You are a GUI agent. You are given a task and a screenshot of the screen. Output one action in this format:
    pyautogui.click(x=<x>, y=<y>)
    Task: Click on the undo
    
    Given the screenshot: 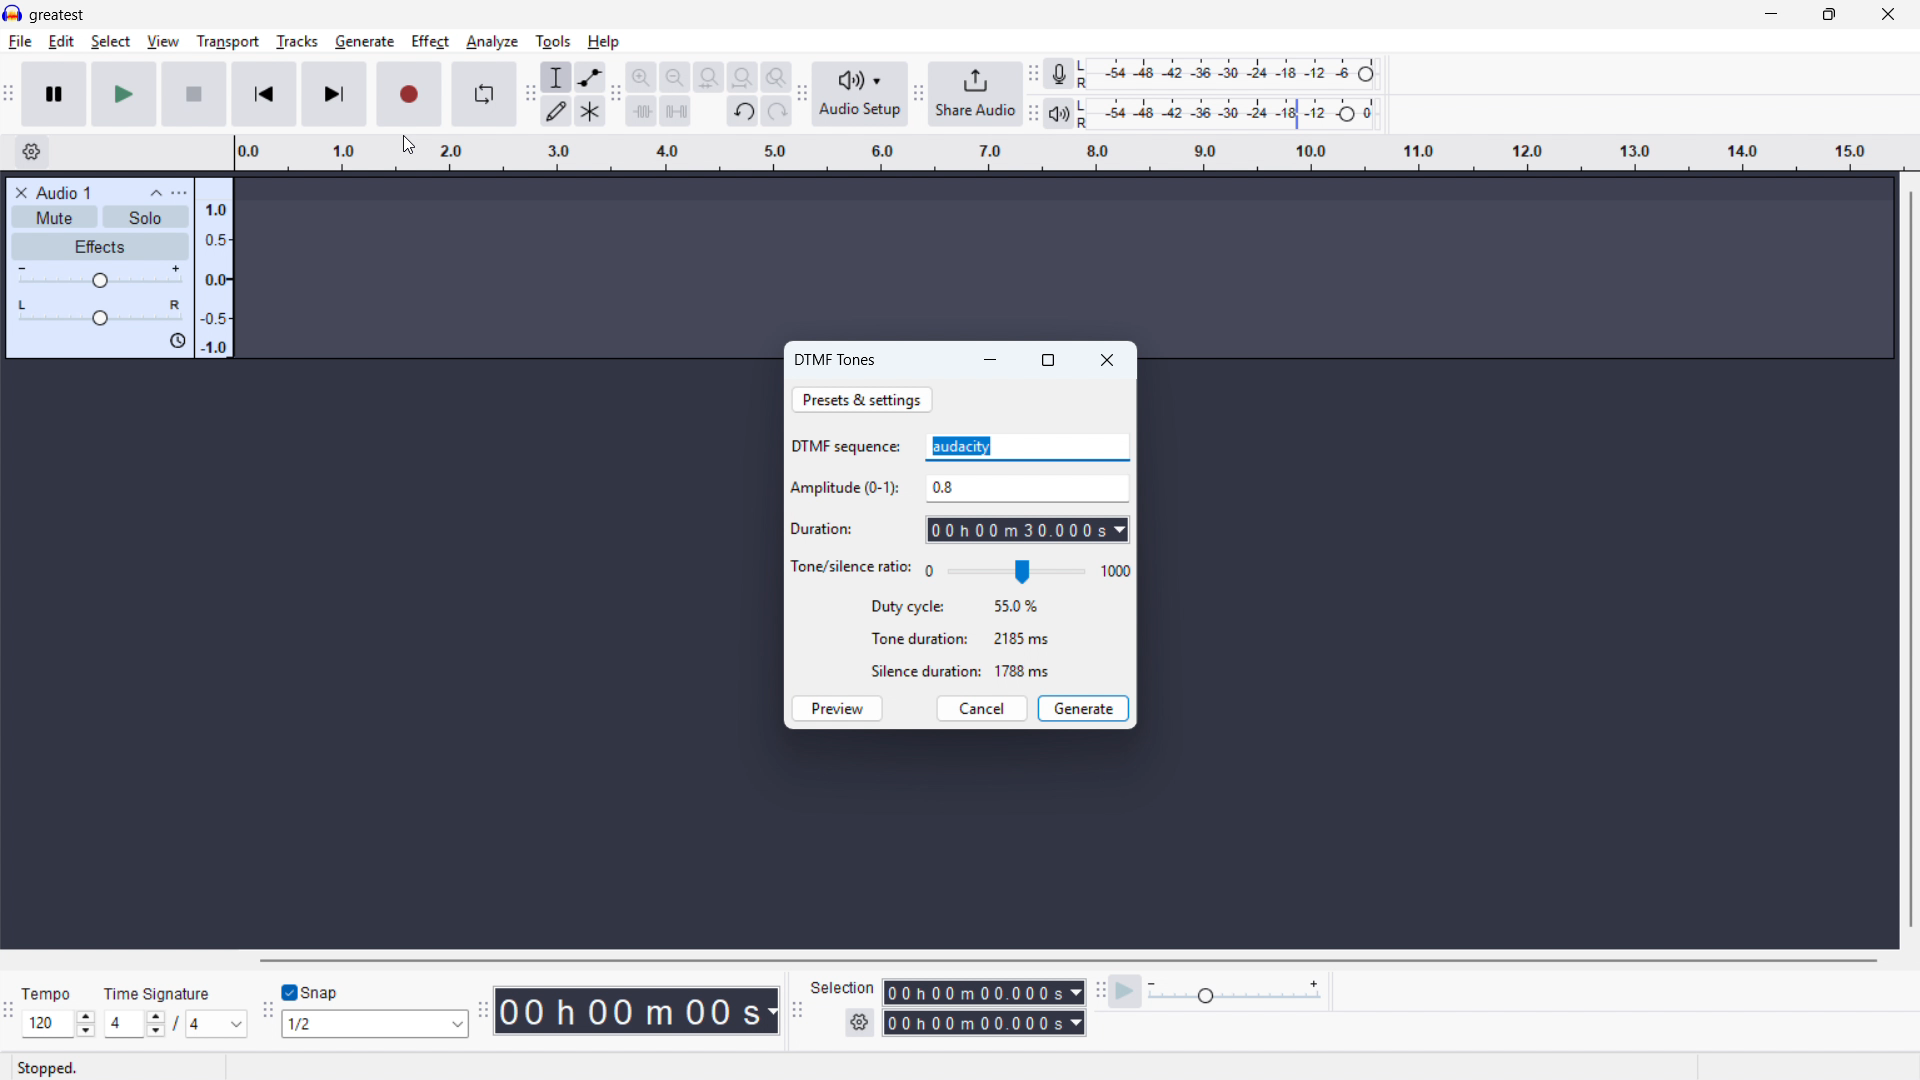 What is the action you would take?
    pyautogui.click(x=743, y=113)
    